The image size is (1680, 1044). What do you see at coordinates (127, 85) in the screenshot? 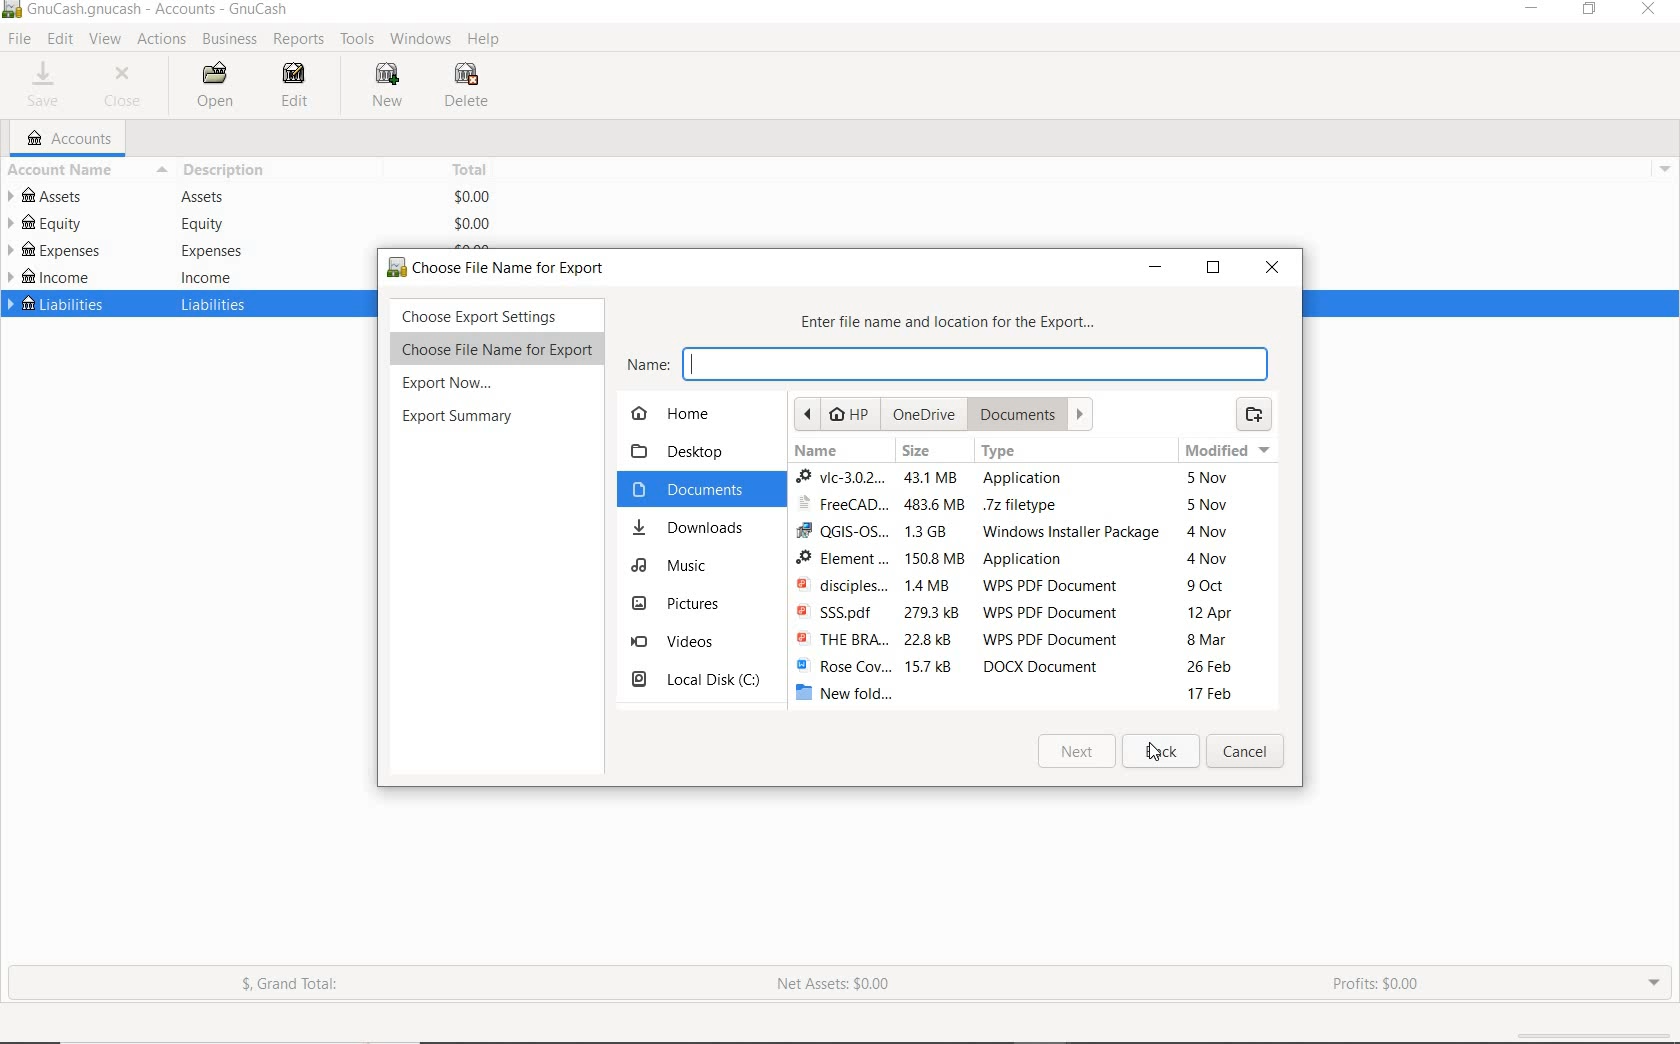
I see `CLOSE` at bounding box center [127, 85].